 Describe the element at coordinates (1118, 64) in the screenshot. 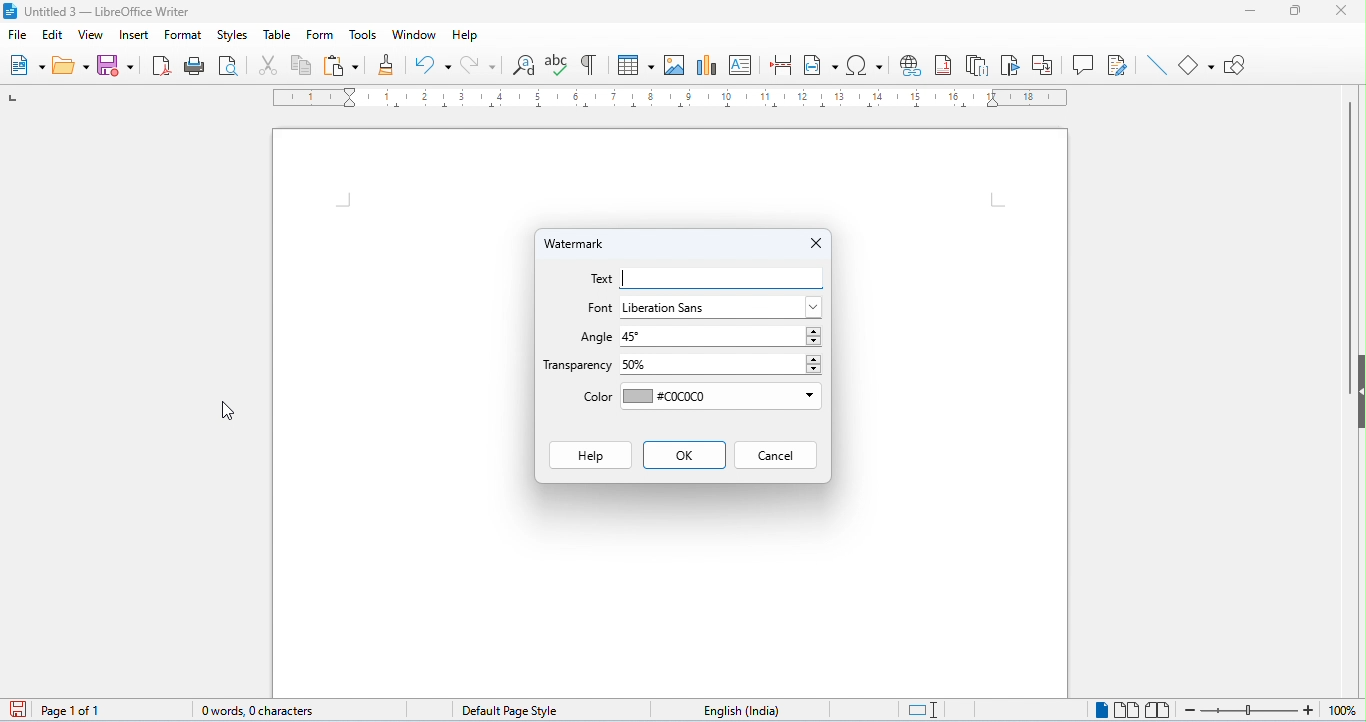

I see `show track changes` at that location.